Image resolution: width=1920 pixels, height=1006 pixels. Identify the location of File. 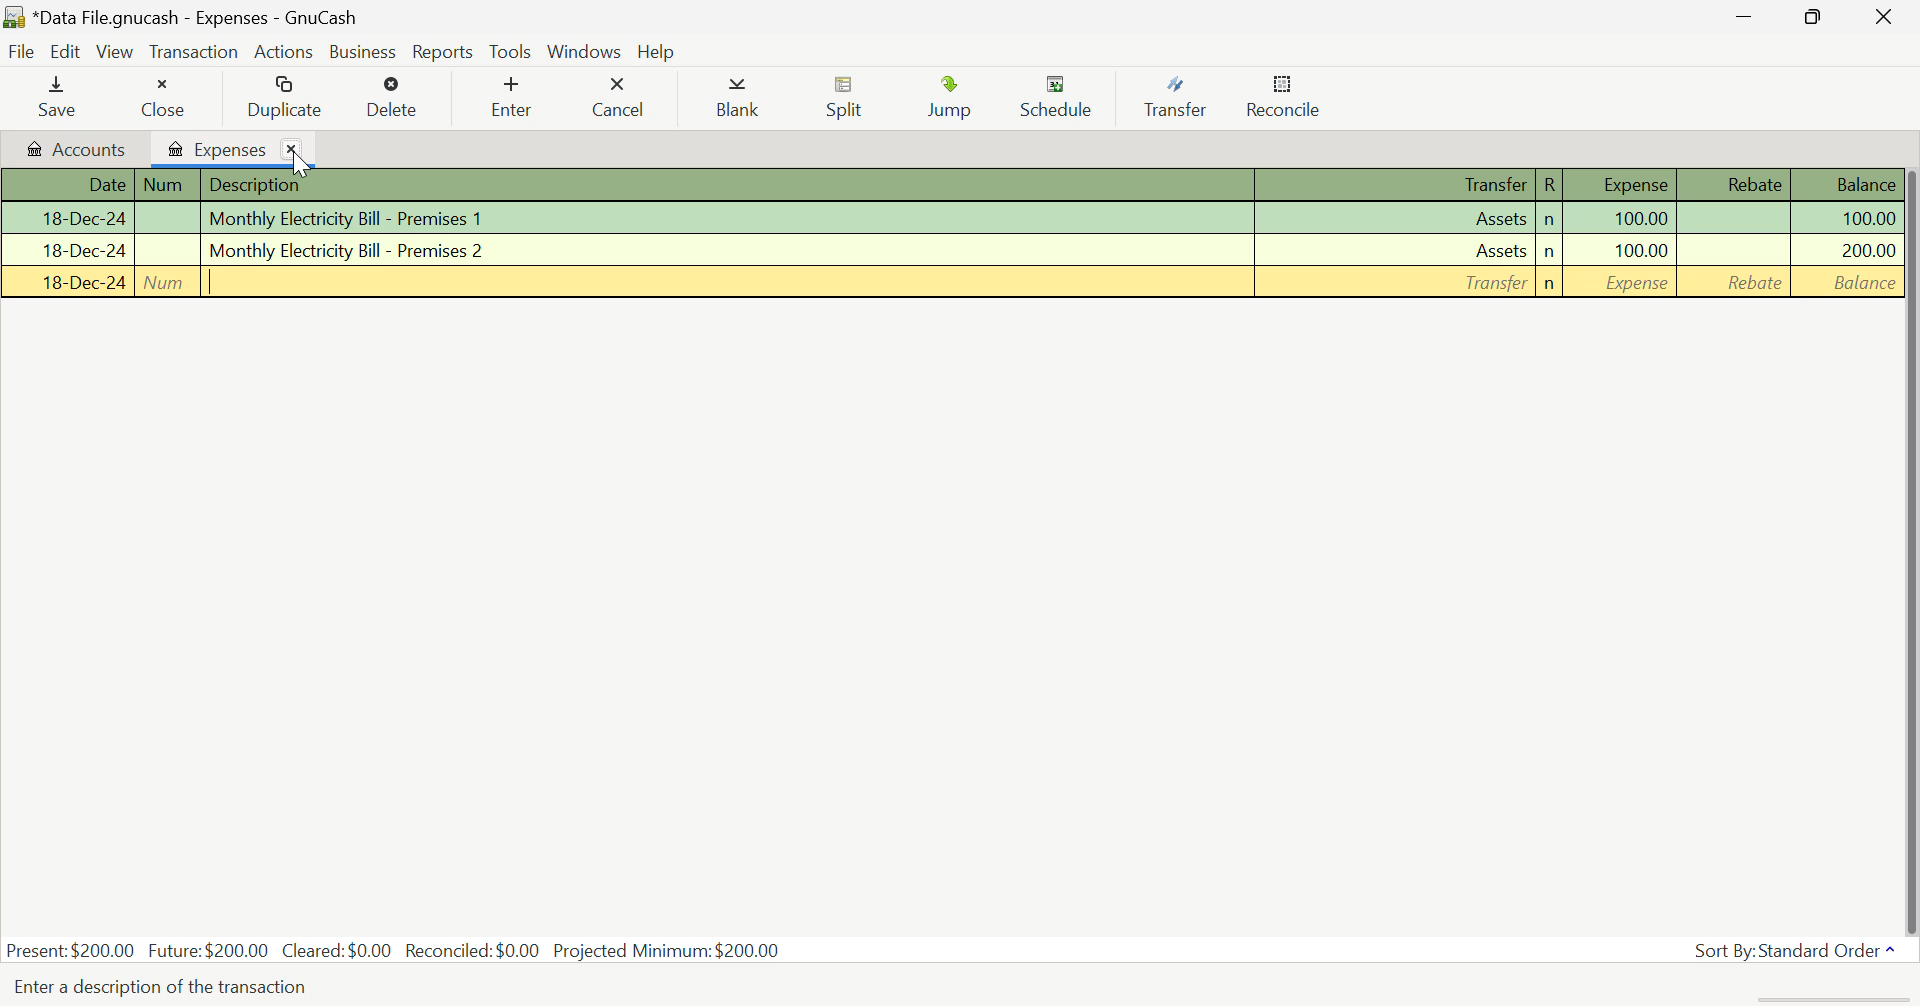
(22, 53).